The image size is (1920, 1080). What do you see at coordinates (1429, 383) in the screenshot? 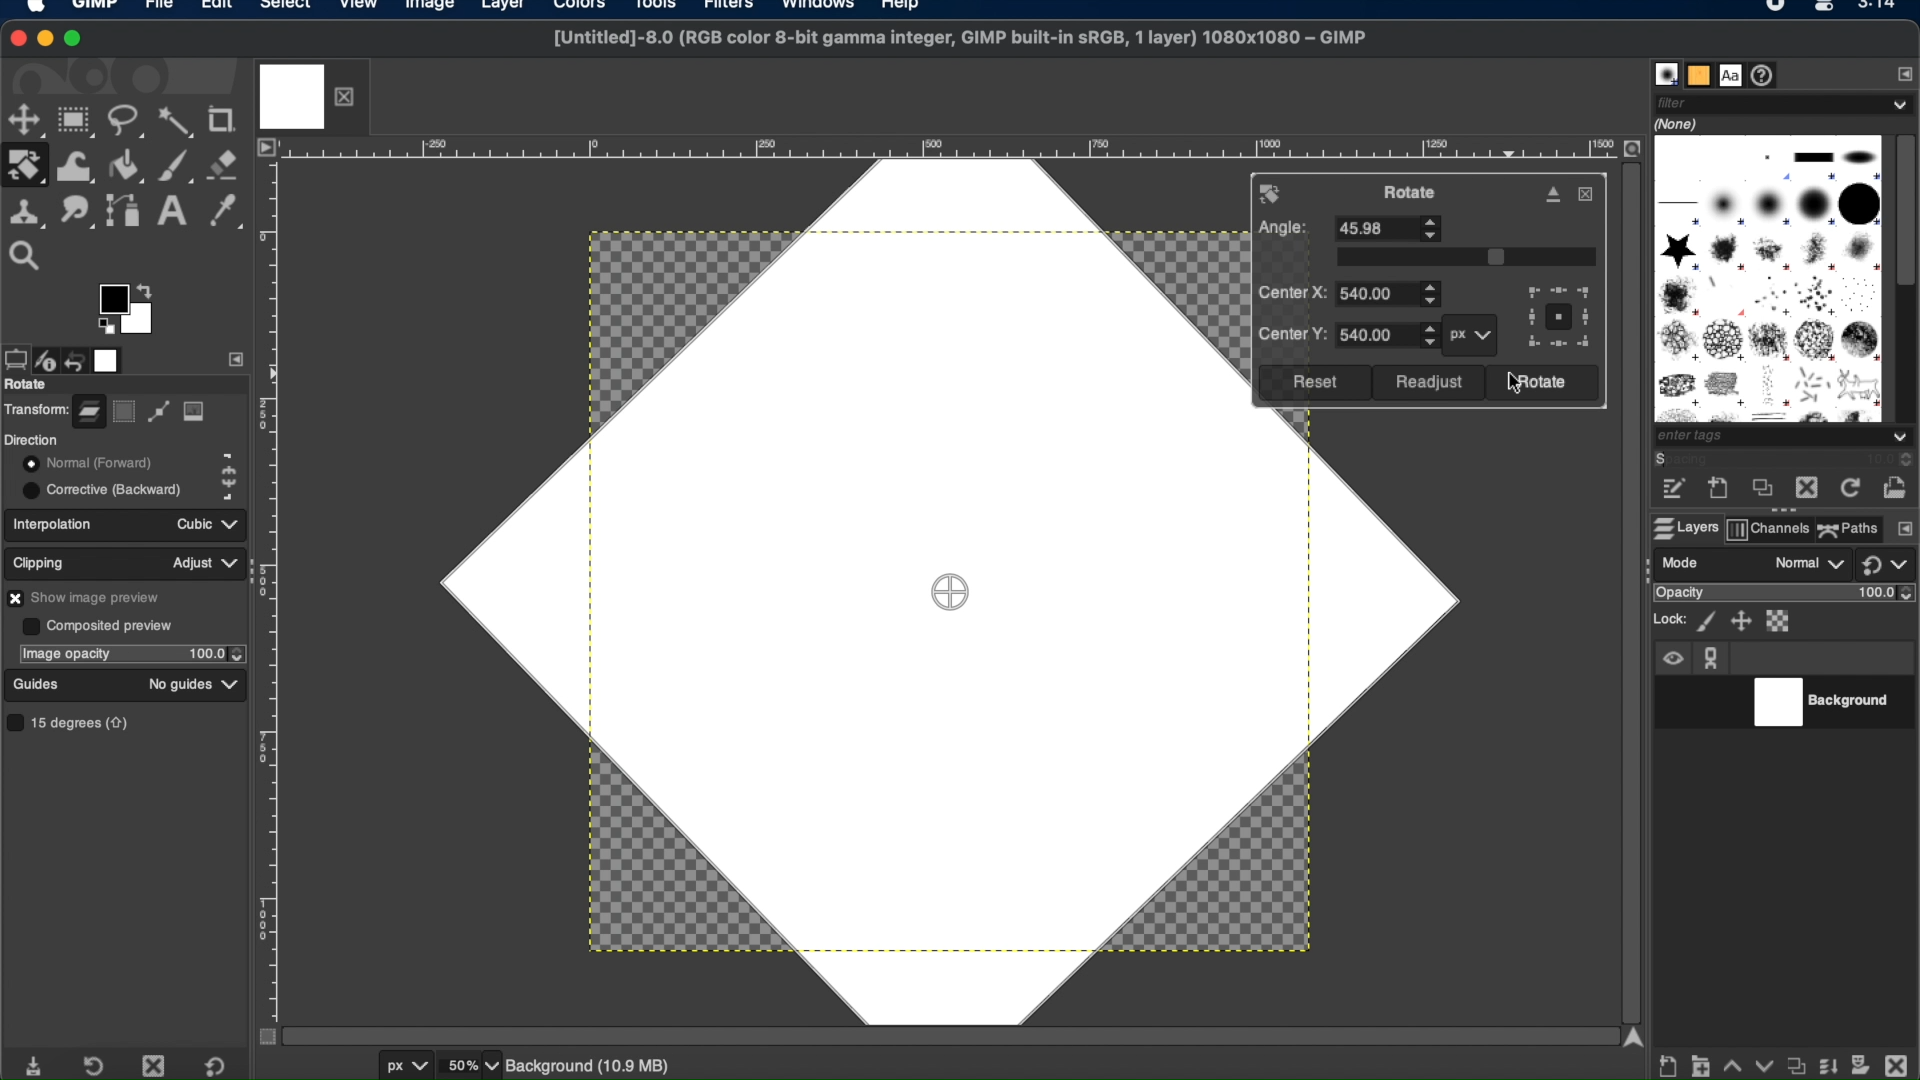
I see `readjust` at bounding box center [1429, 383].